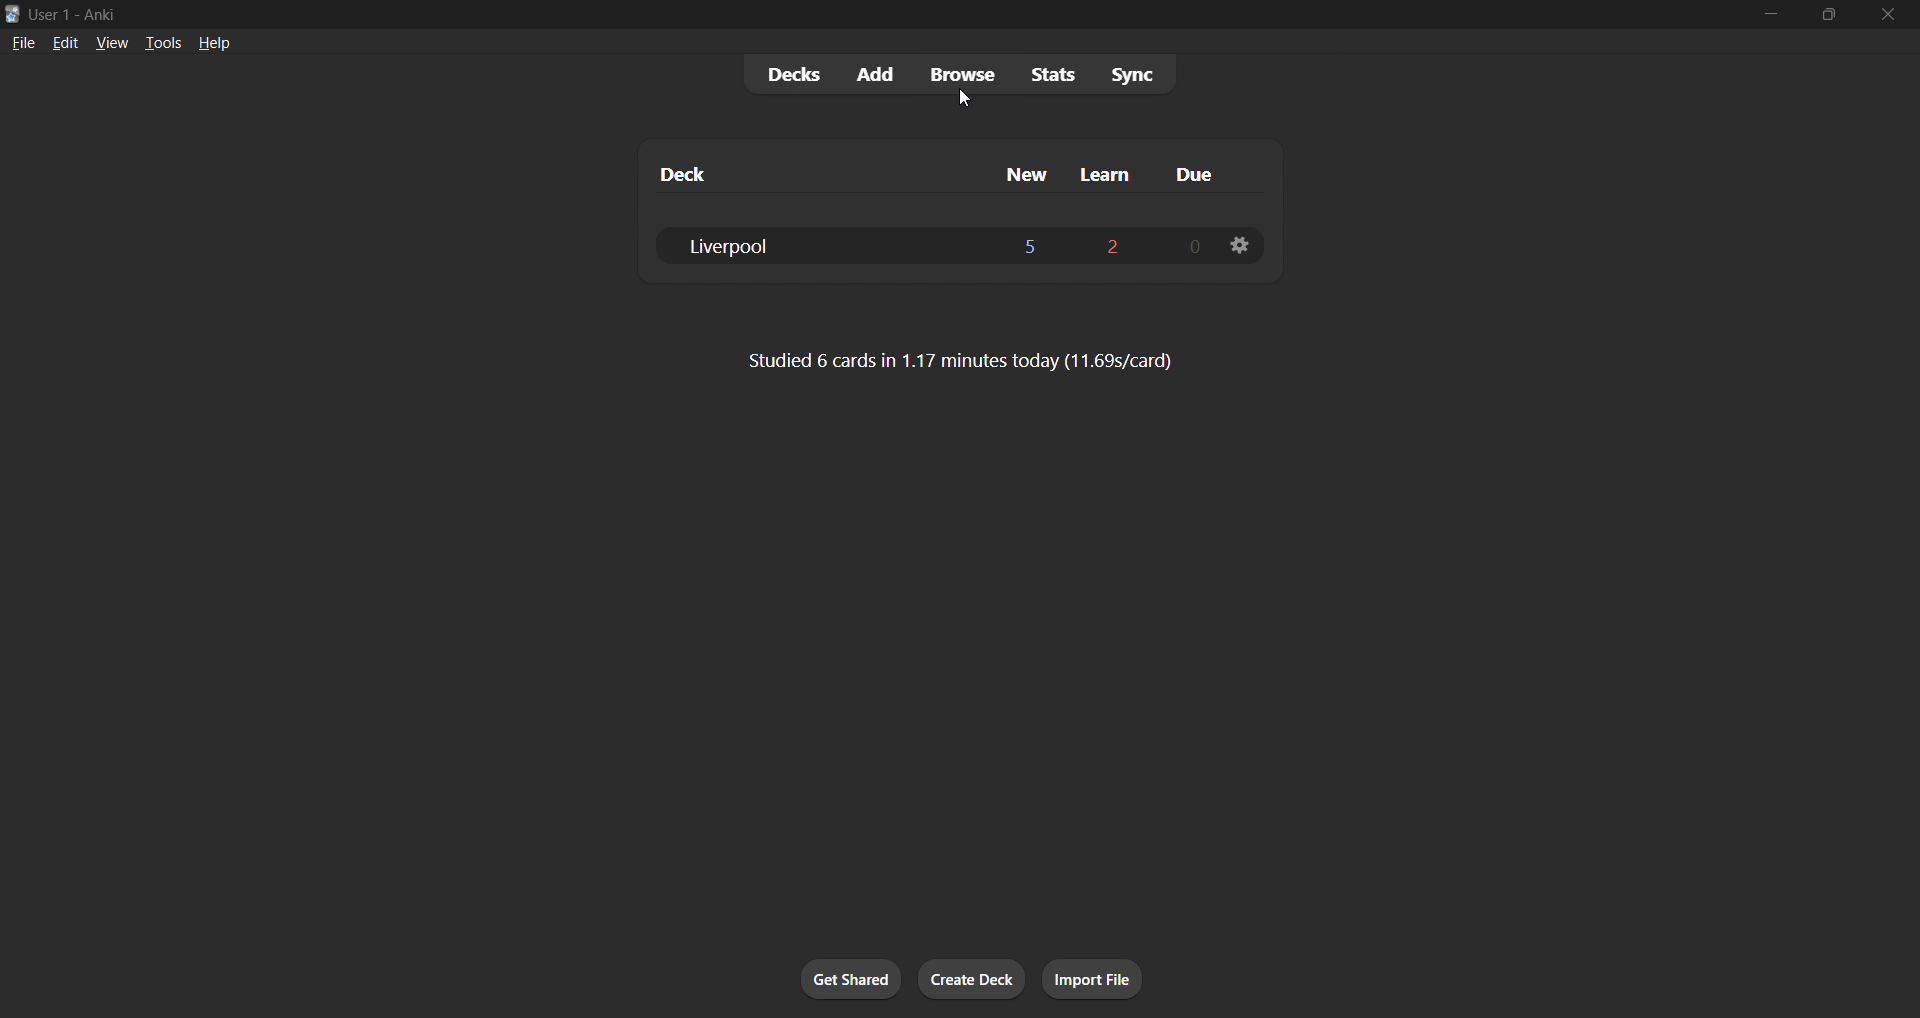 Image resolution: width=1920 pixels, height=1018 pixels. What do you see at coordinates (1826, 16) in the screenshot?
I see `maximize/restore` at bounding box center [1826, 16].